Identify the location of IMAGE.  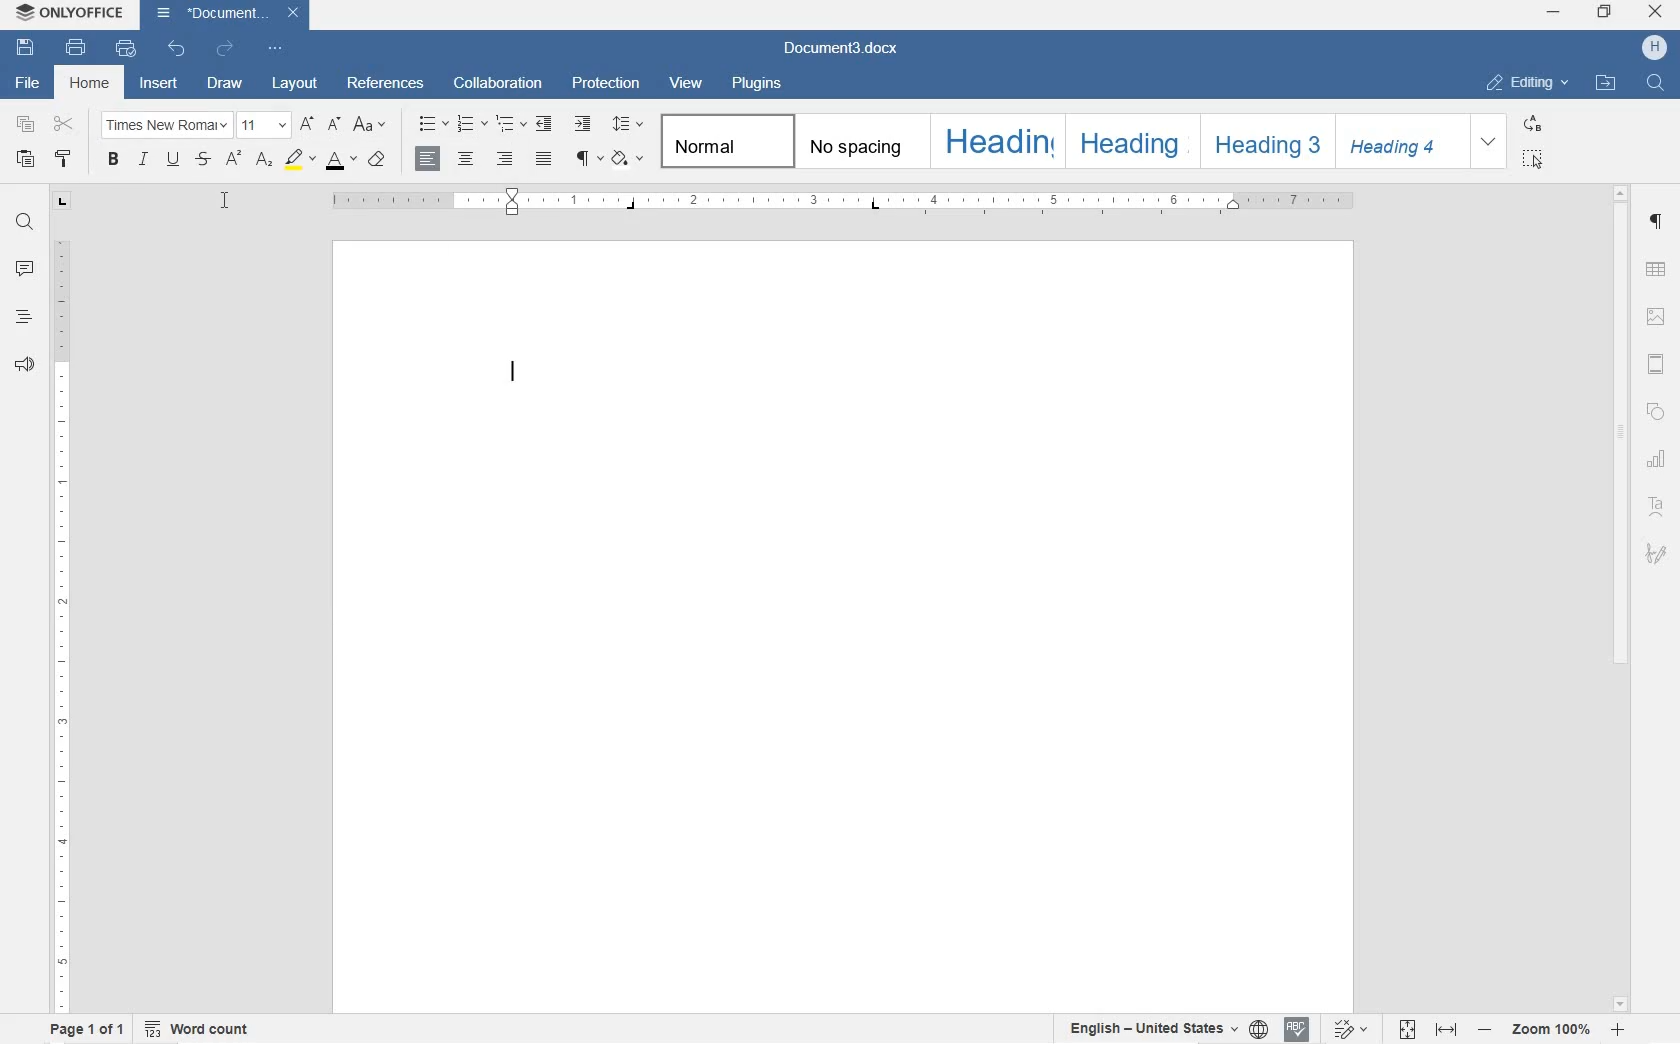
(1657, 317).